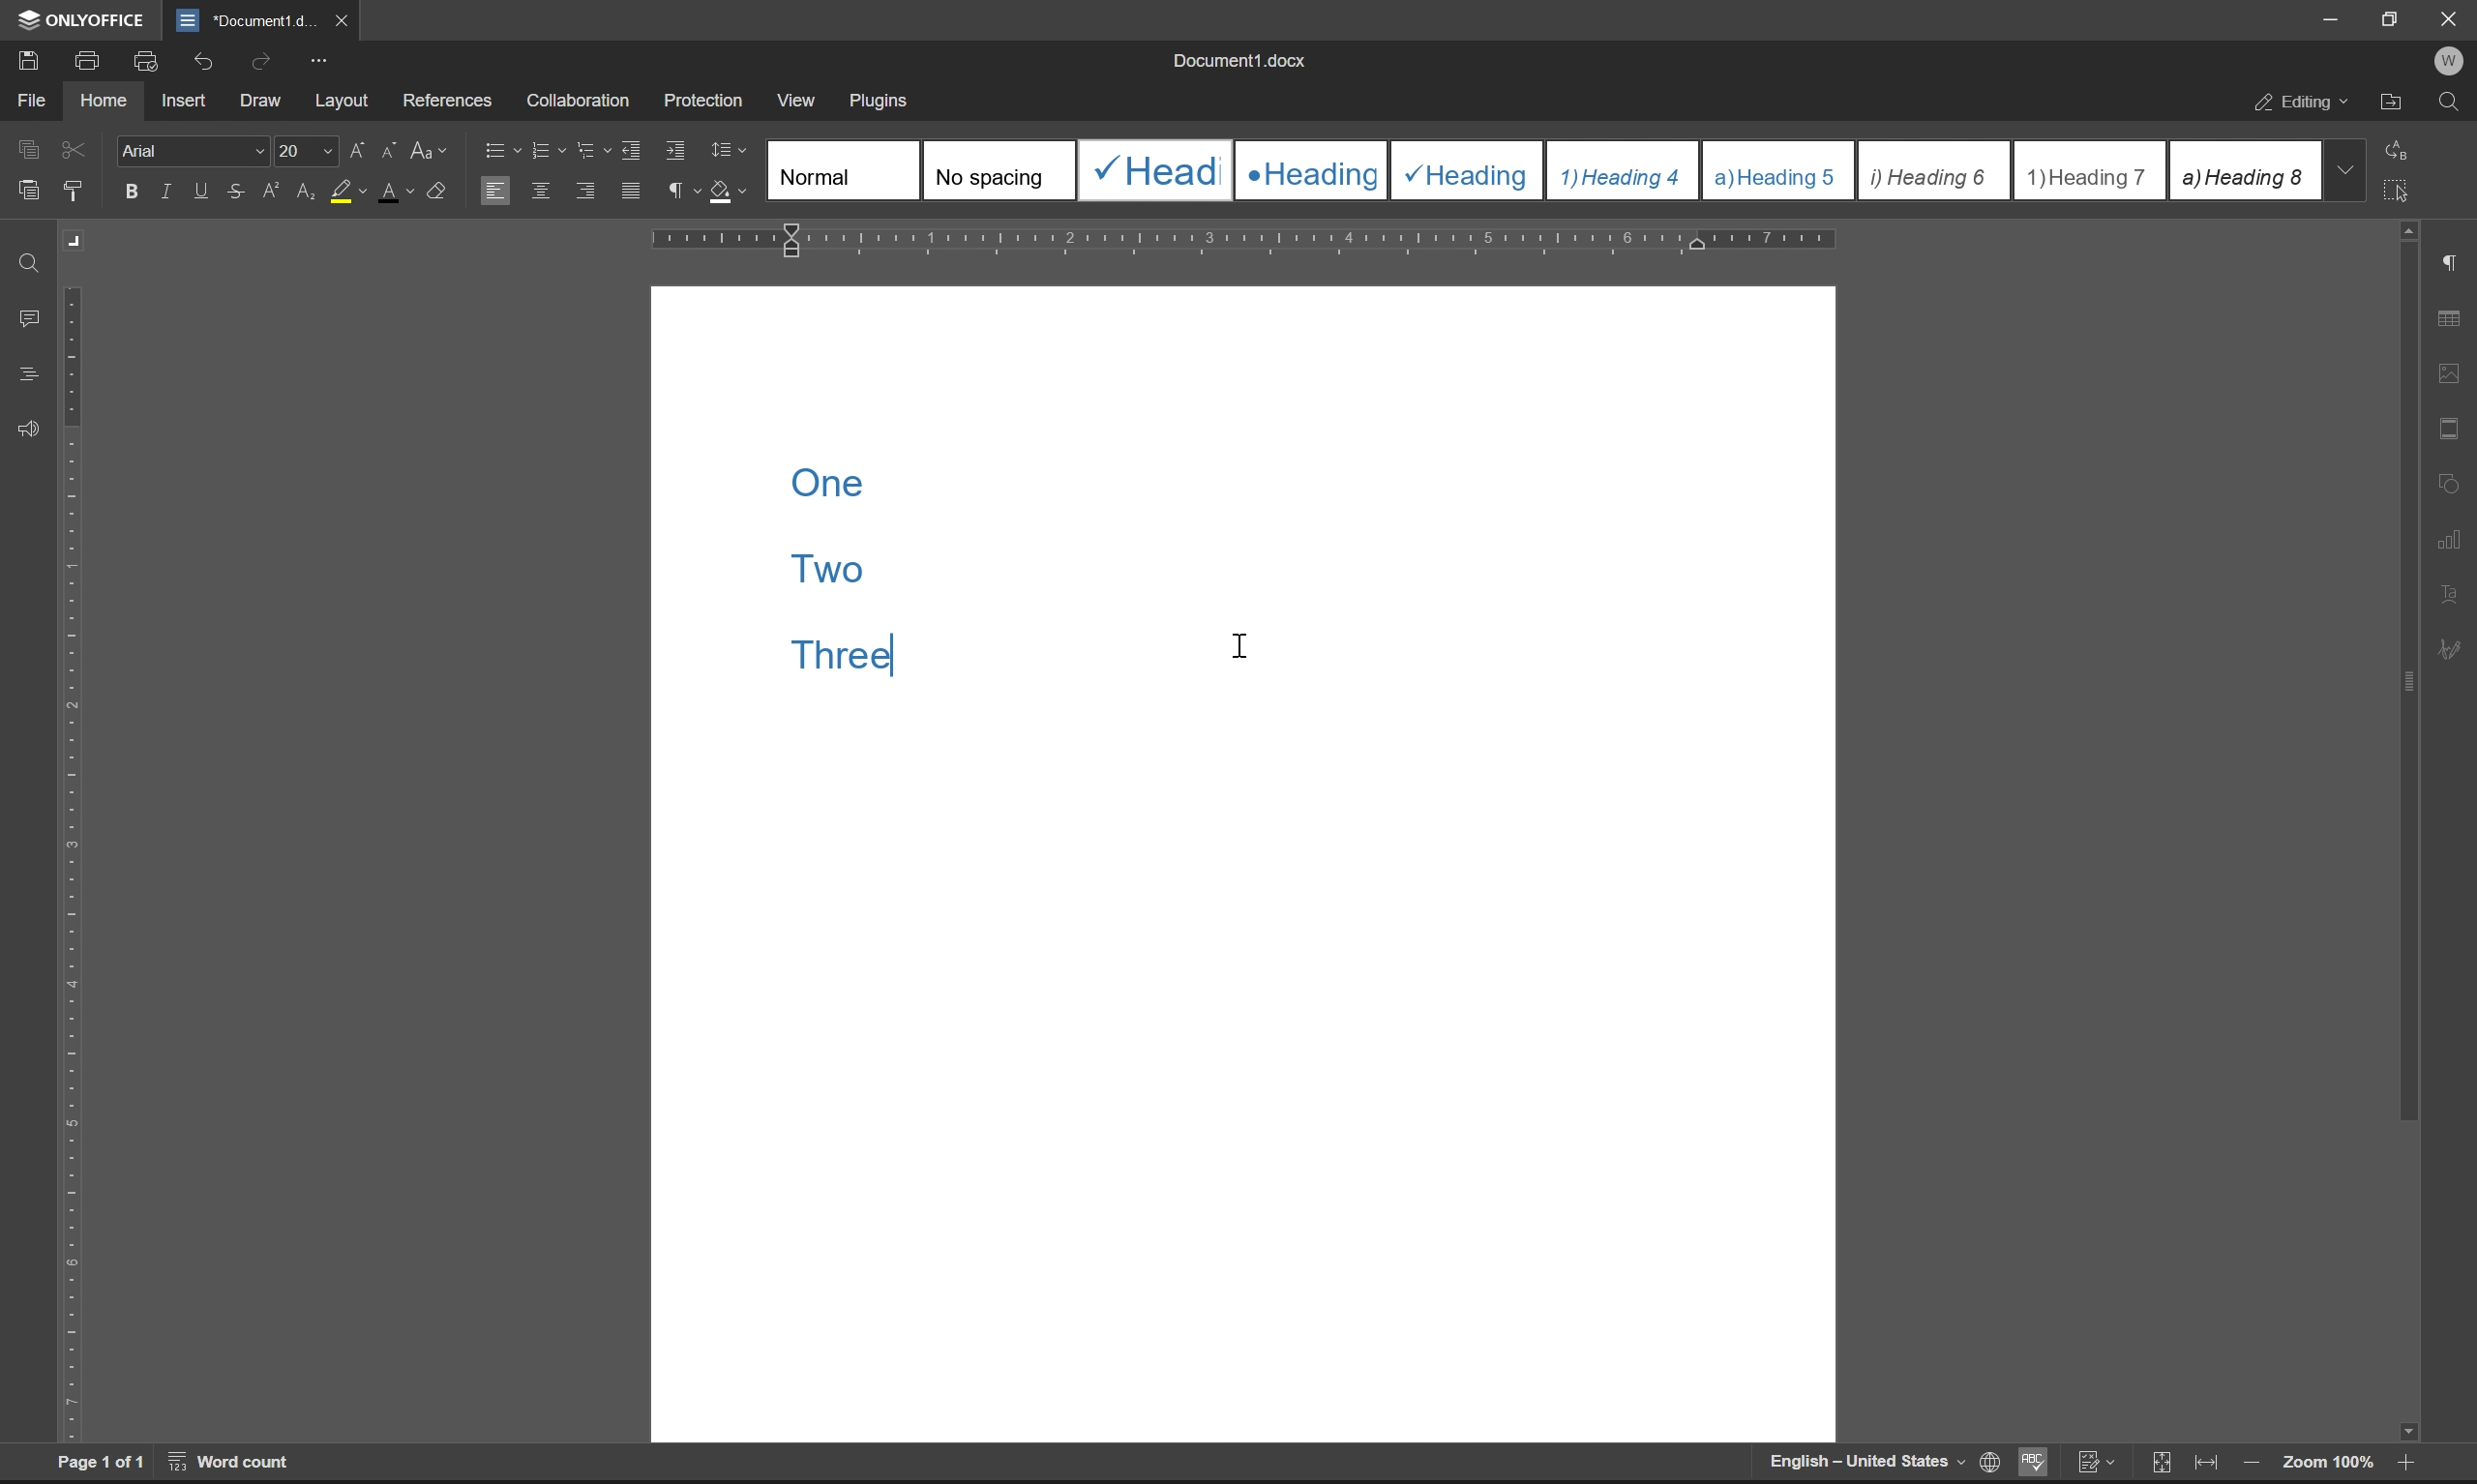 The width and height of the screenshot is (2477, 1484). Describe the element at coordinates (431, 148) in the screenshot. I see `change case` at that location.